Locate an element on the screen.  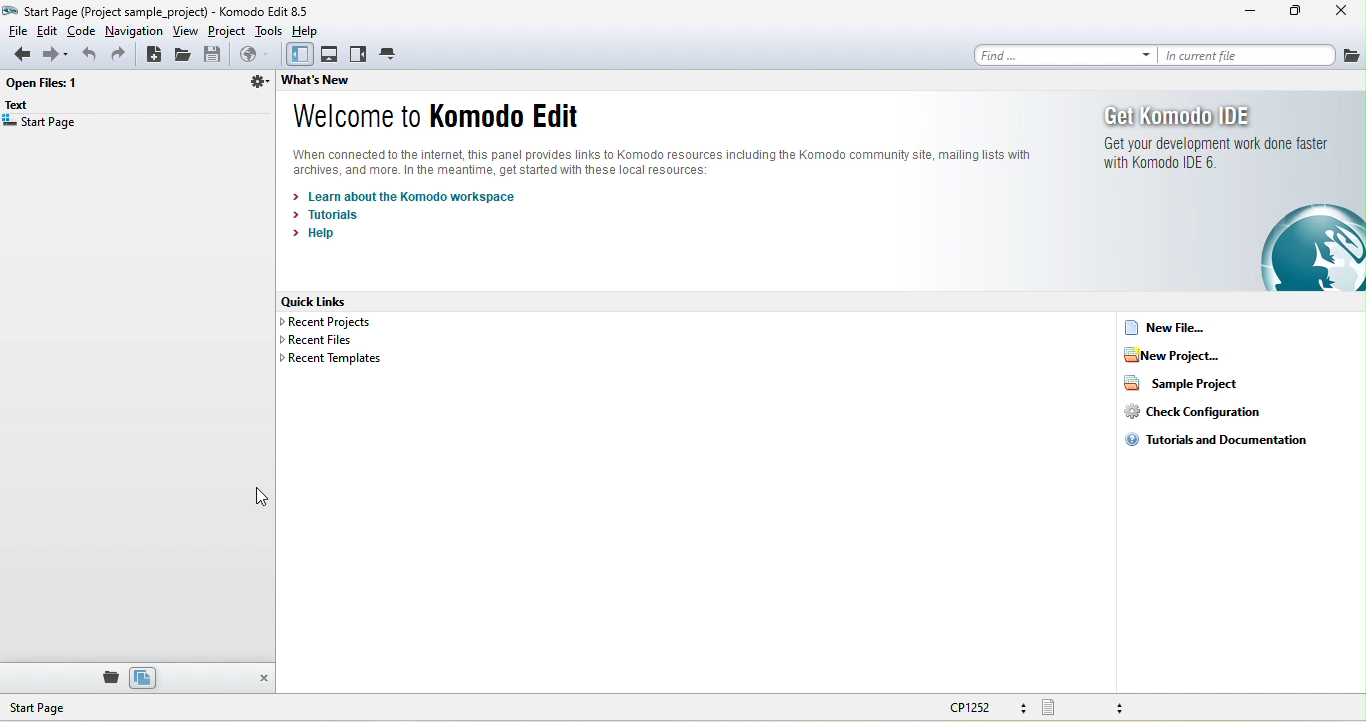
what's new is located at coordinates (340, 83).